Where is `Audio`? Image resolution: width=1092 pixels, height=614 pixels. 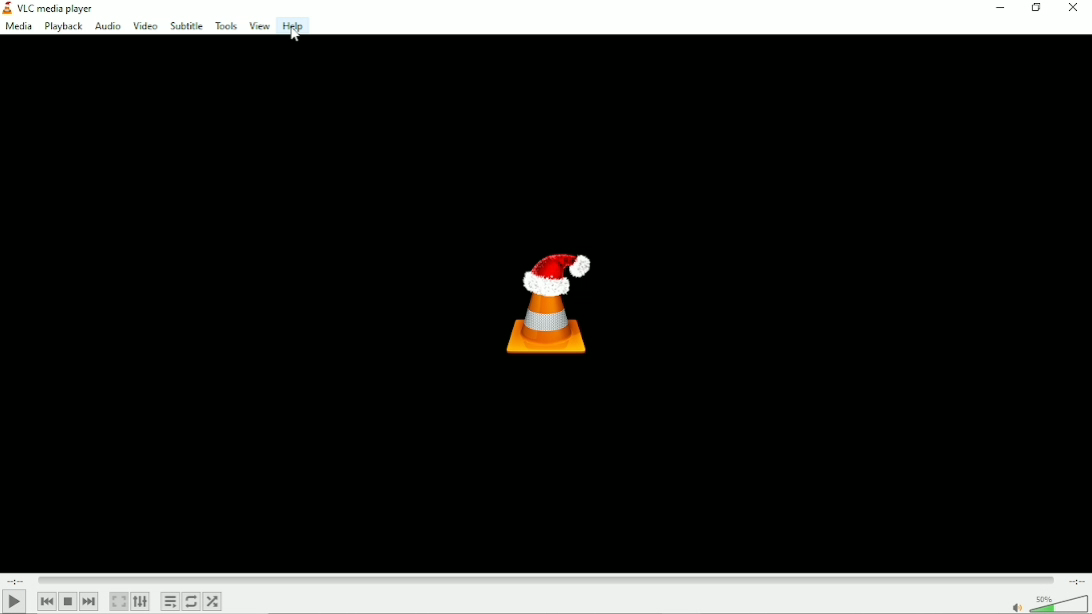
Audio is located at coordinates (107, 28).